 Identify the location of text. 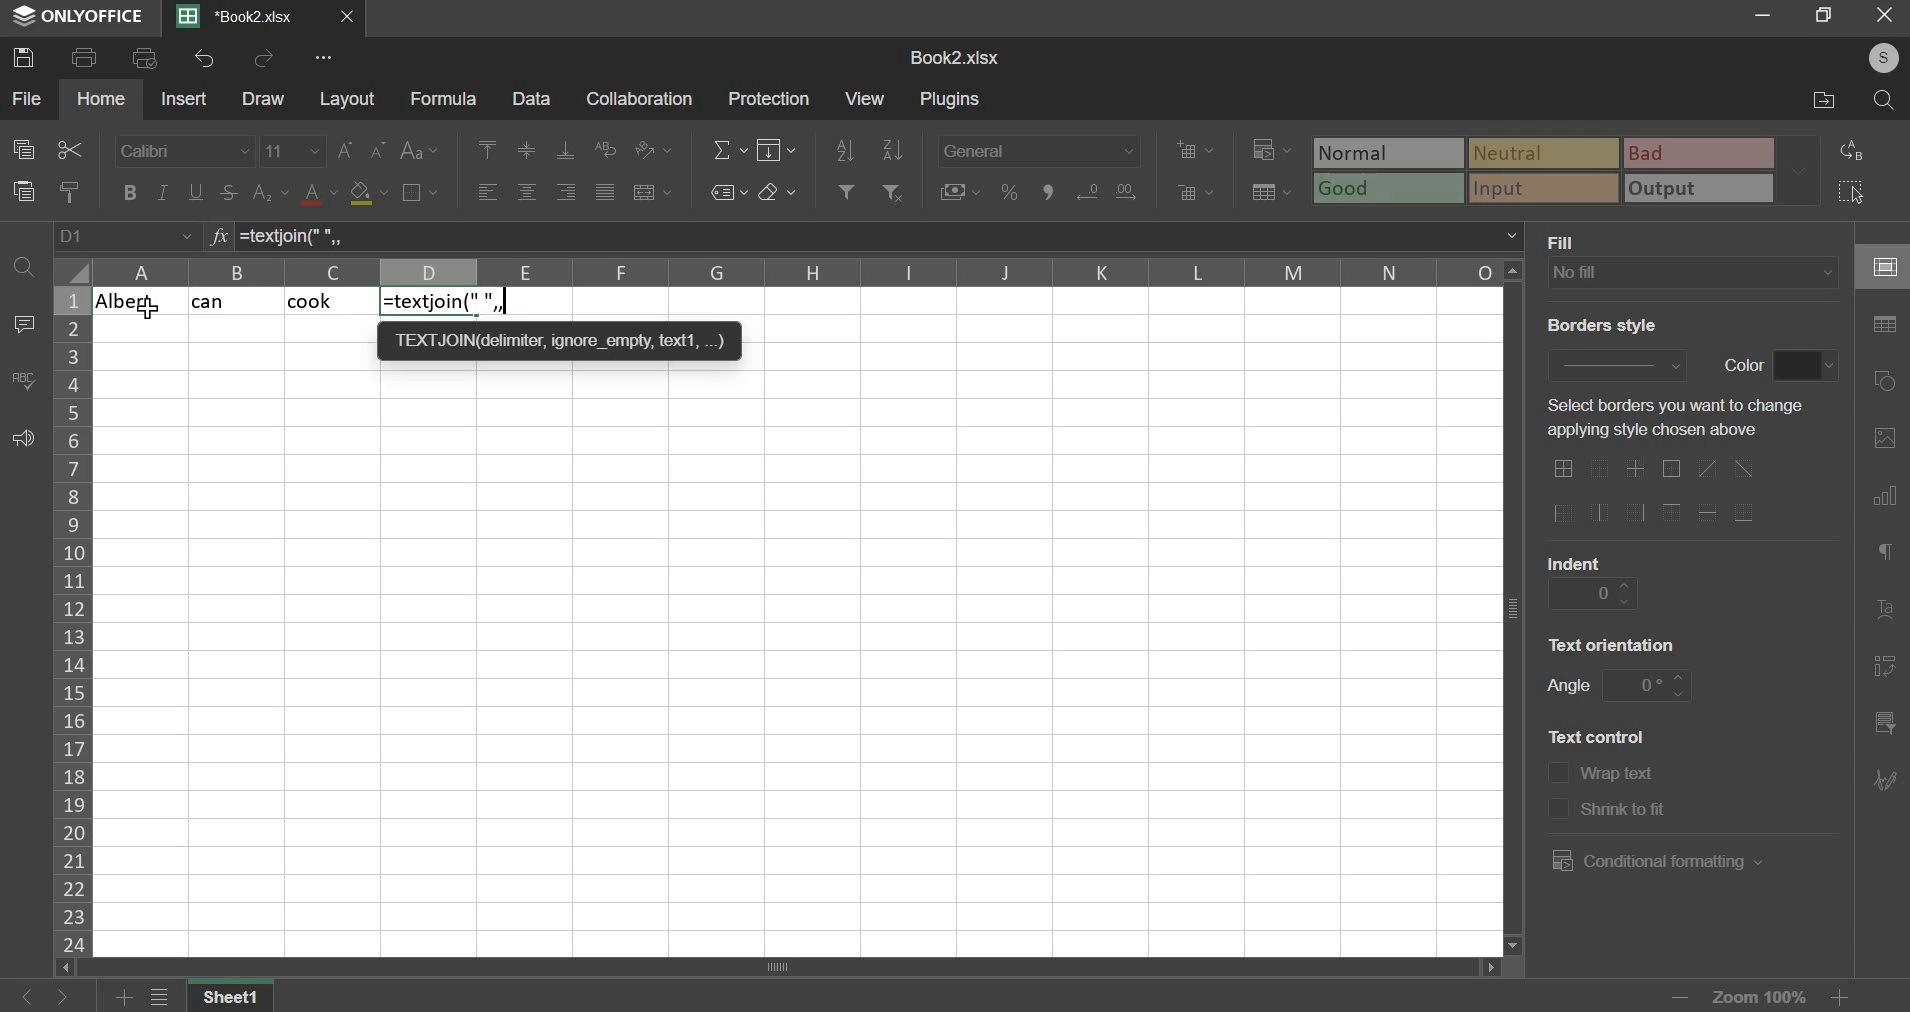
(1575, 560).